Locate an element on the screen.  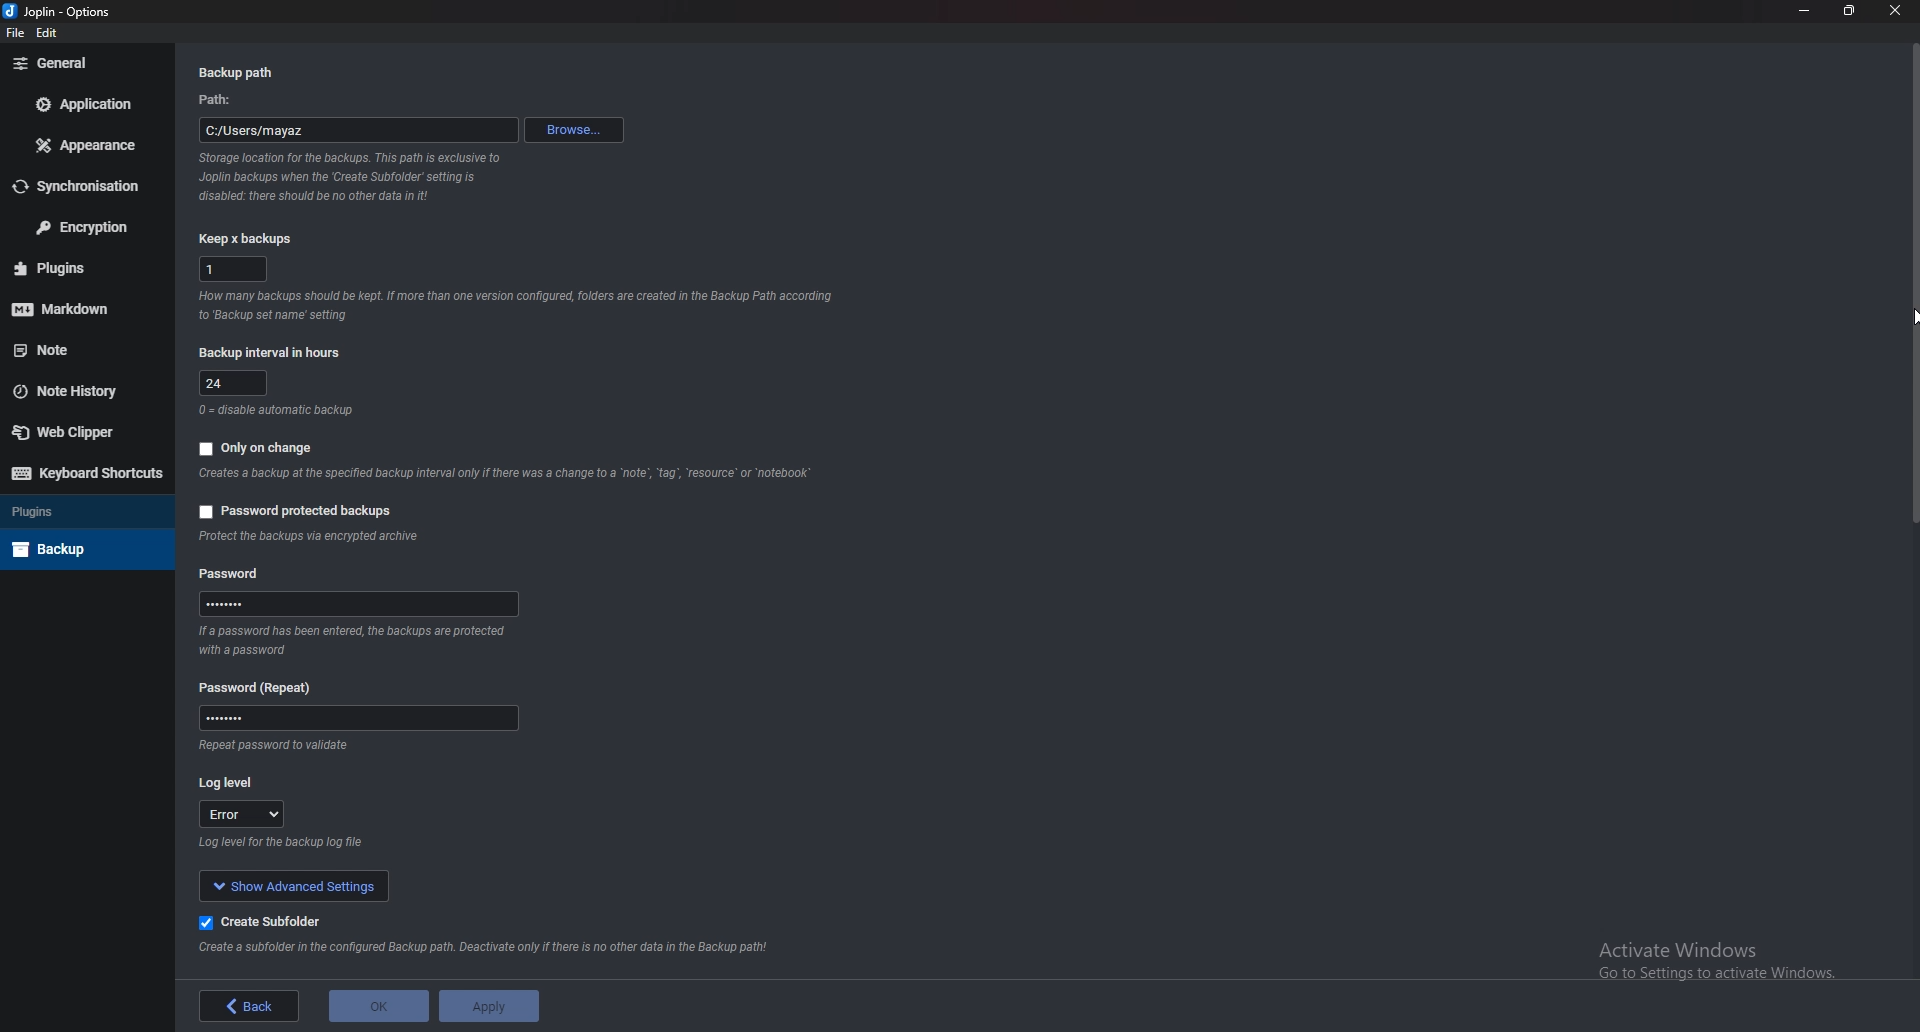
Resize is located at coordinates (1851, 10).